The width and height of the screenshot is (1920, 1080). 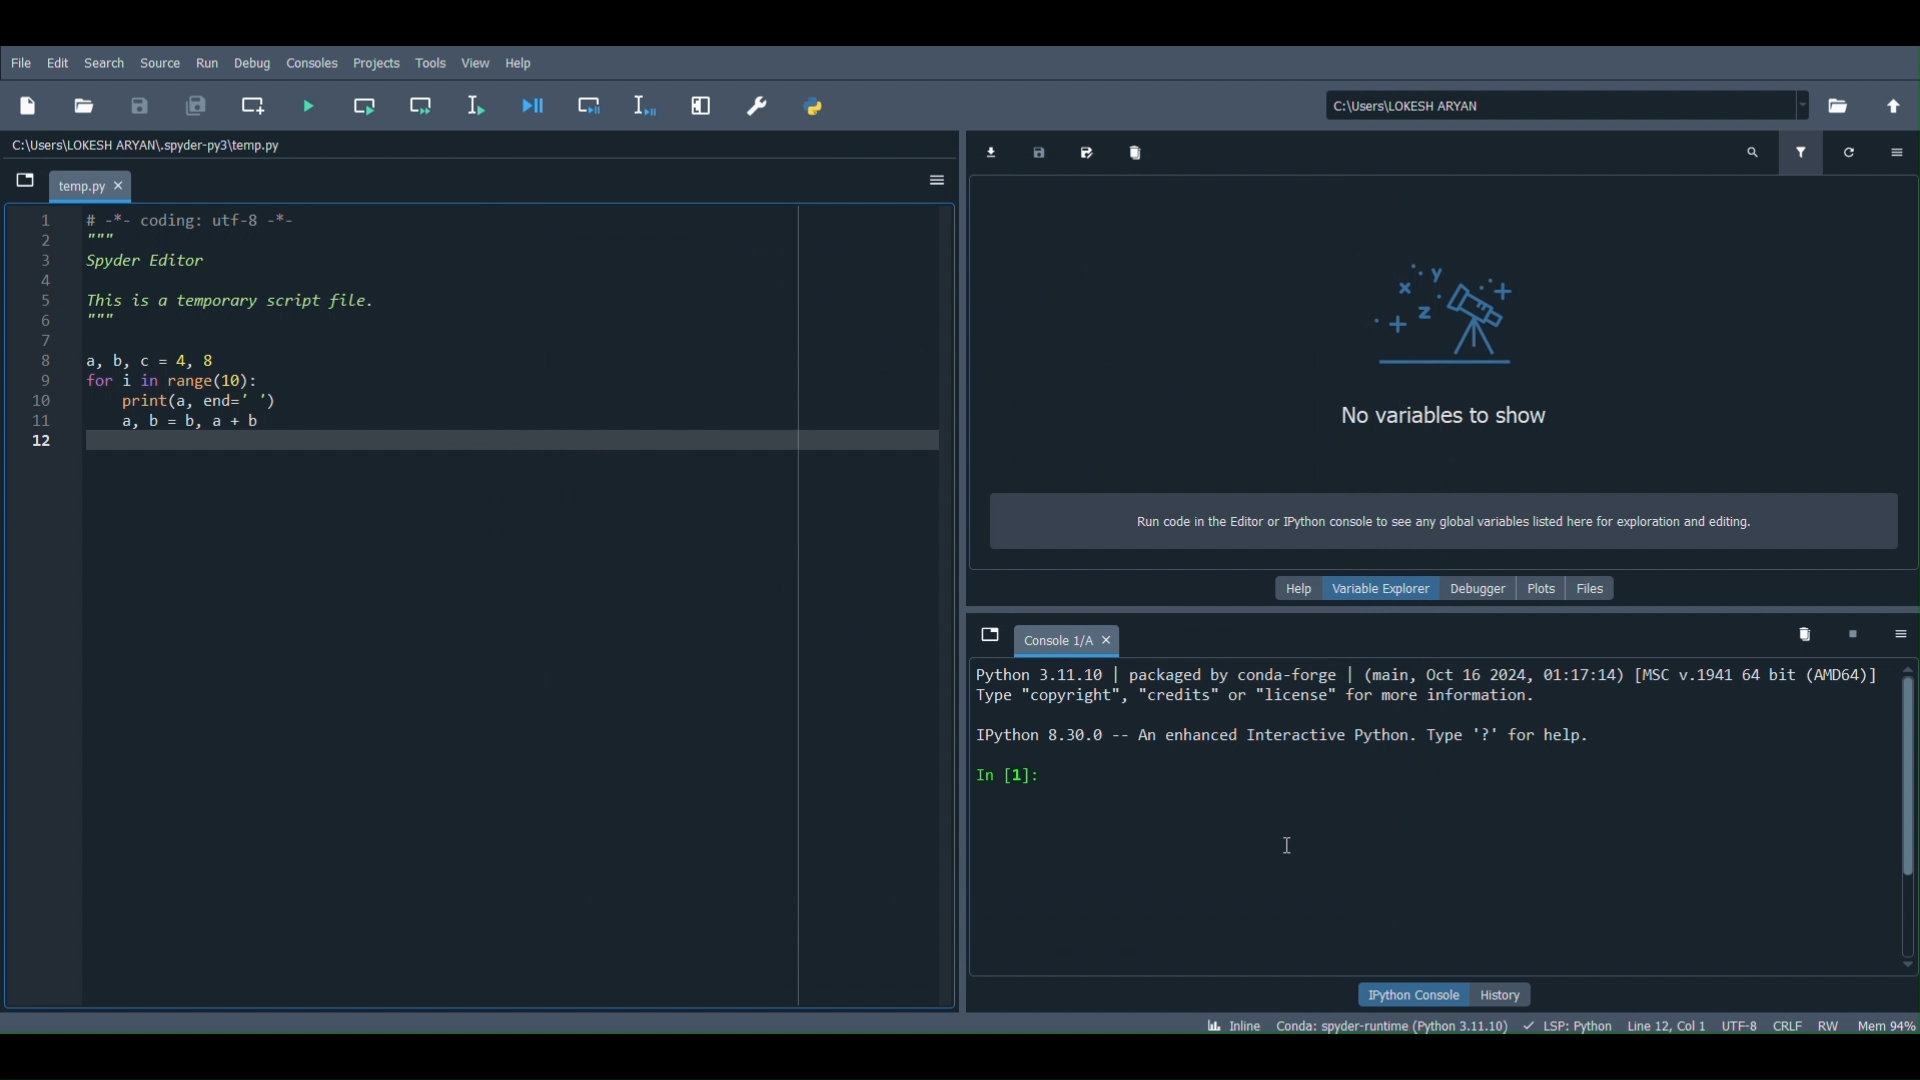 What do you see at coordinates (1286, 844) in the screenshot?
I see `Cursor` at bounding box center [1286, 844].